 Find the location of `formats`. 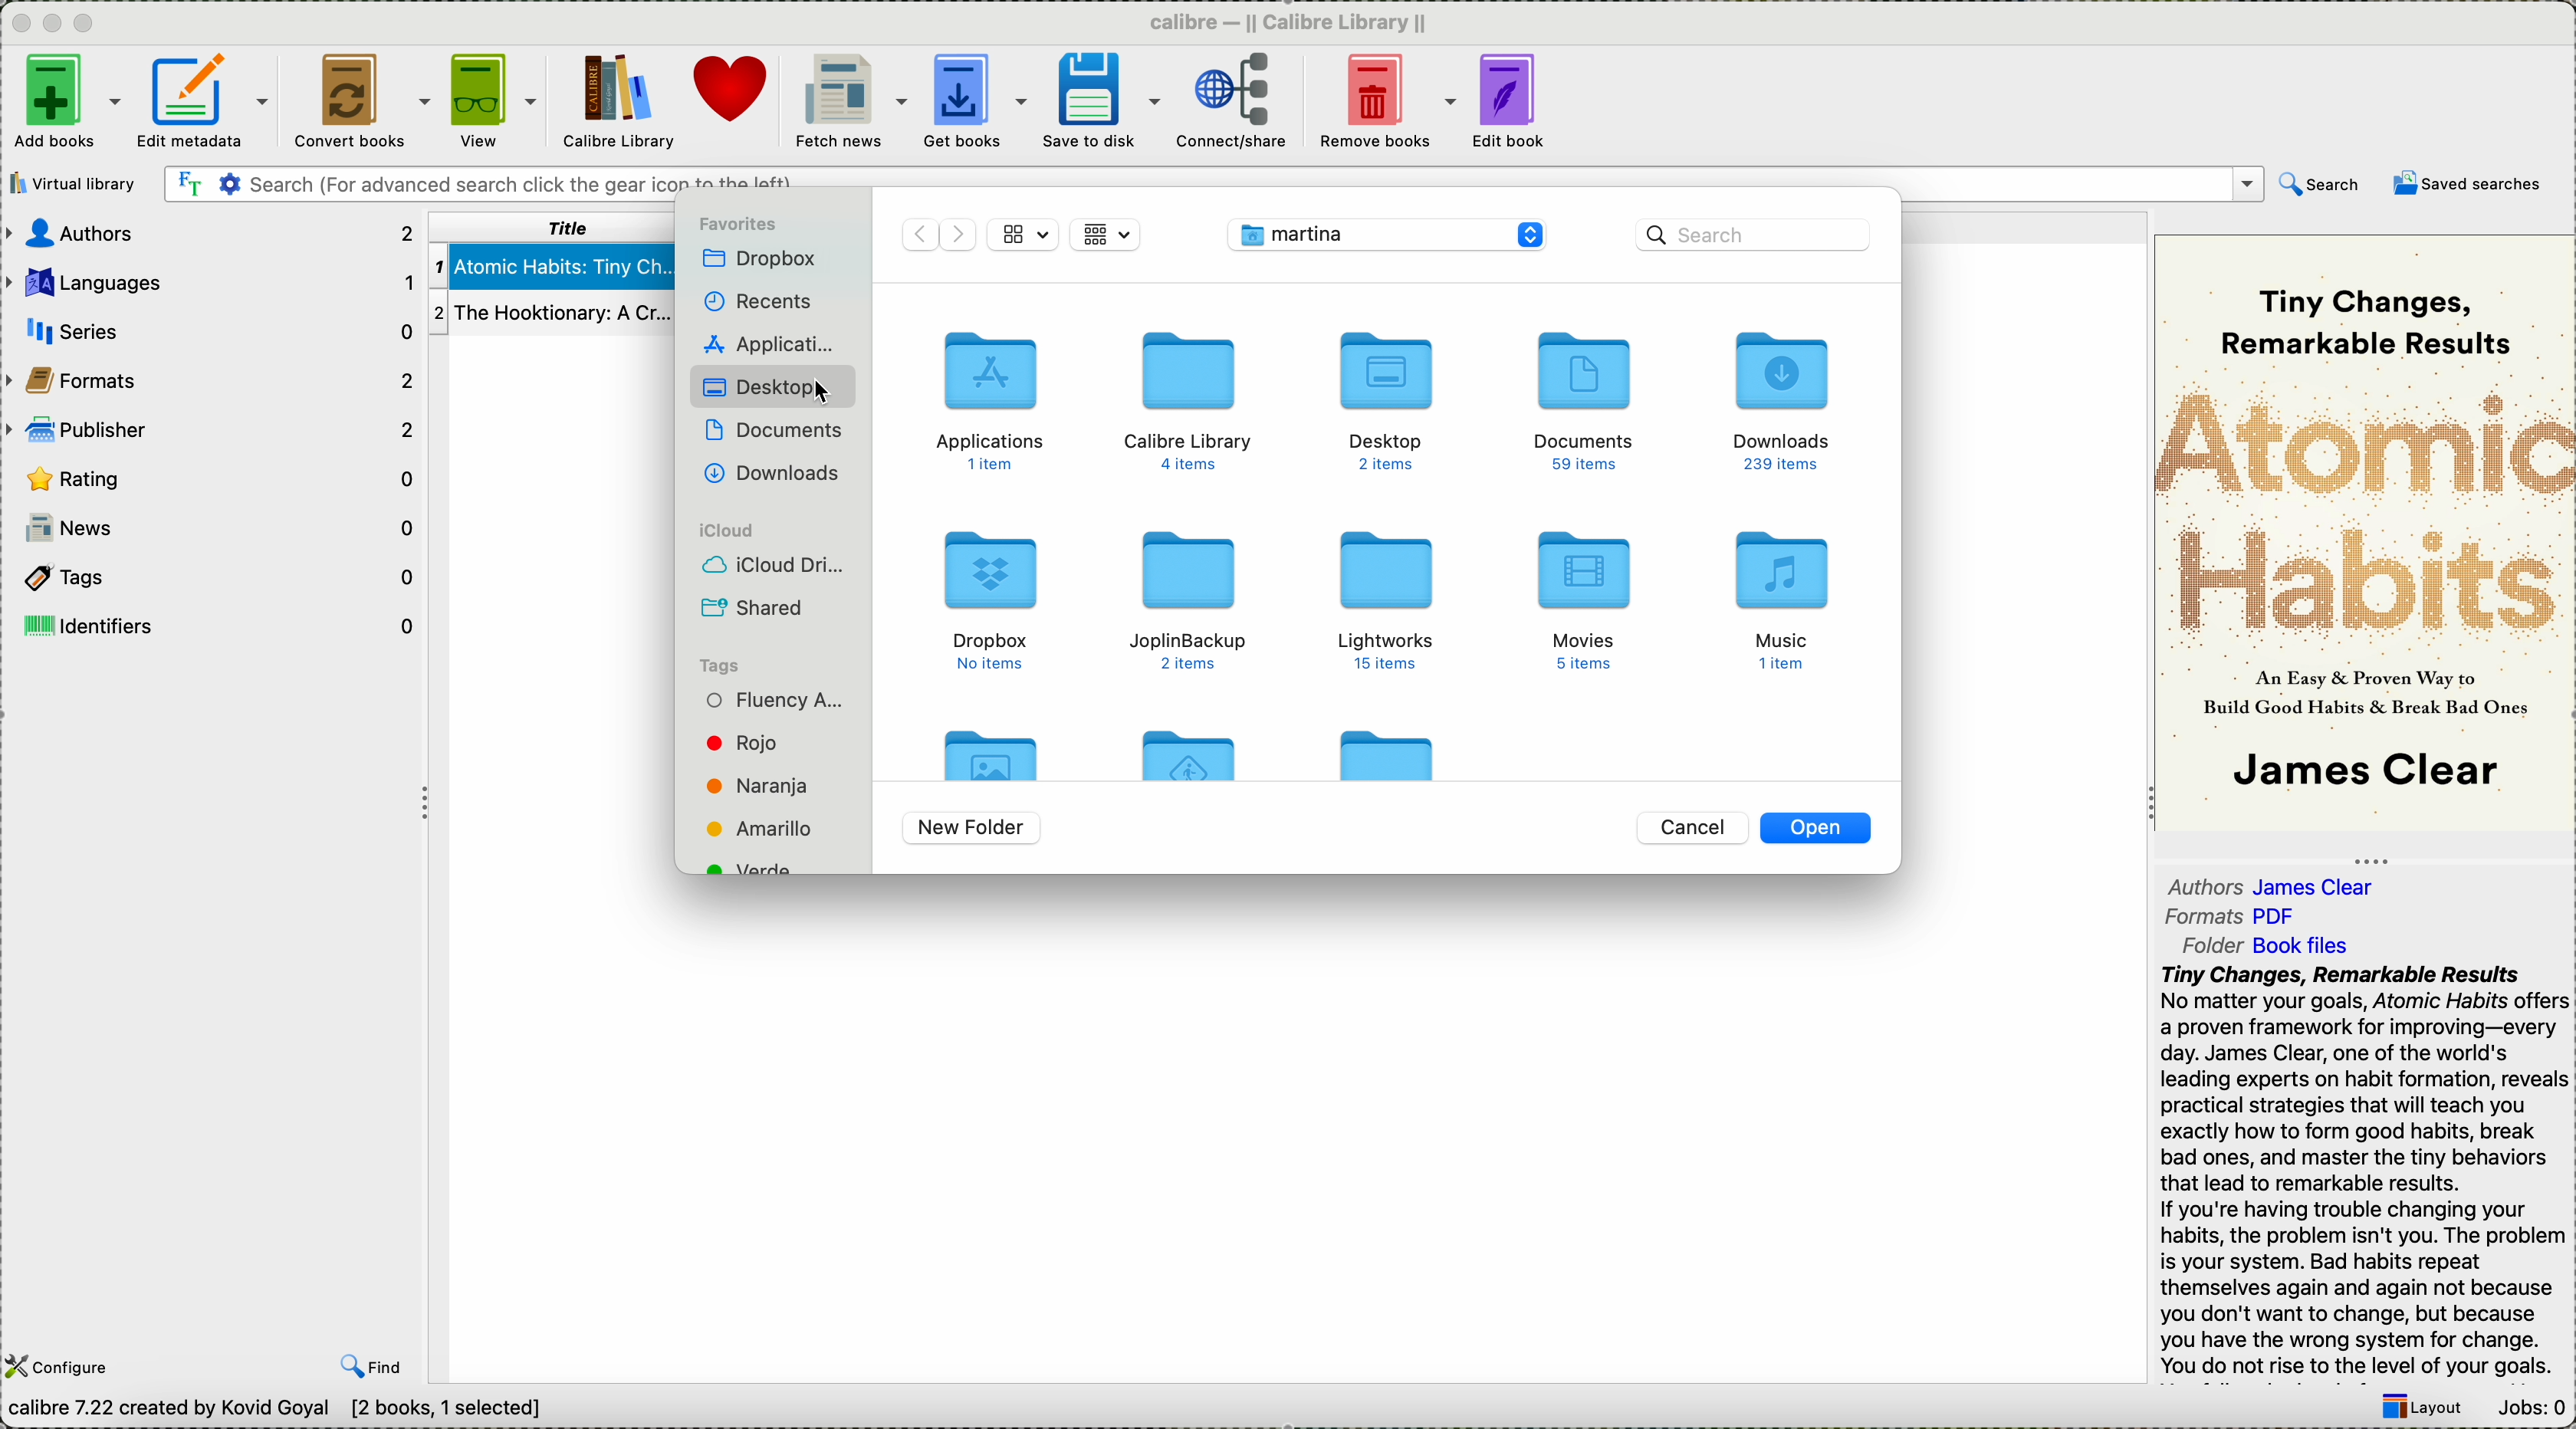

formats is located at coordinates (214, 380).